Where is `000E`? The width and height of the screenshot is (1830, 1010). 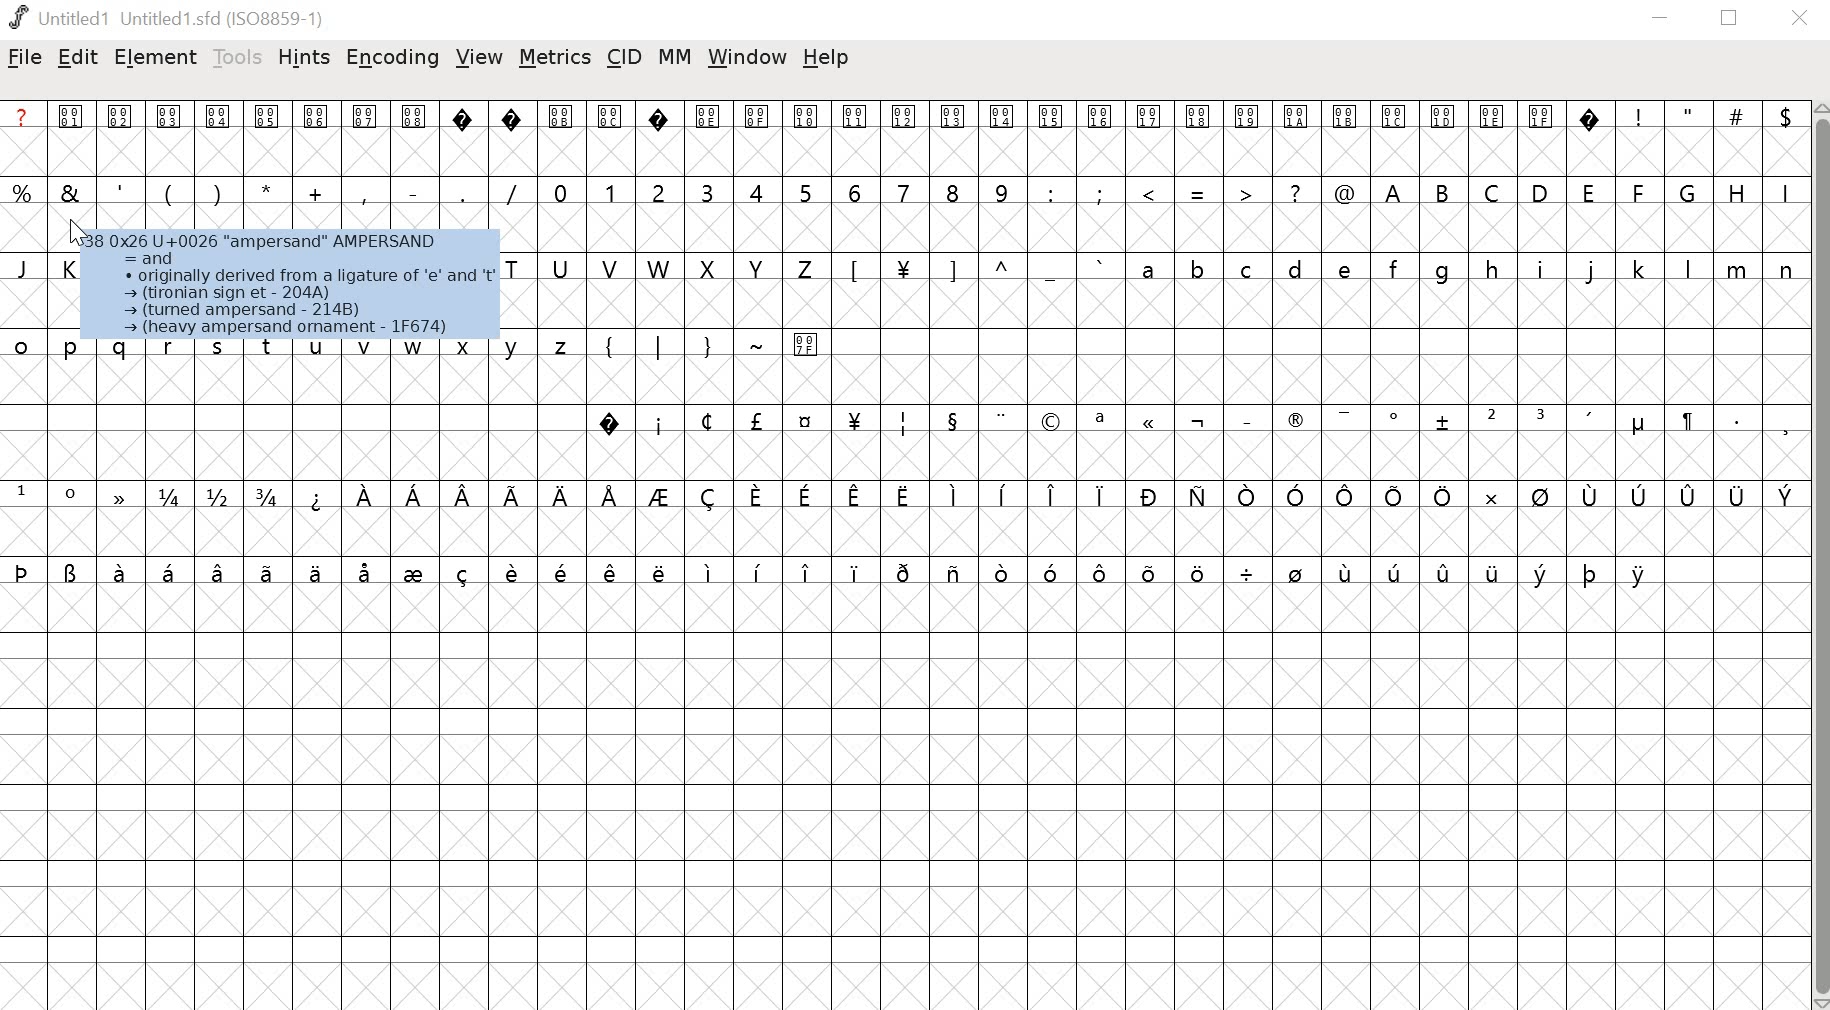
000E is located at coordinates (708, 139).